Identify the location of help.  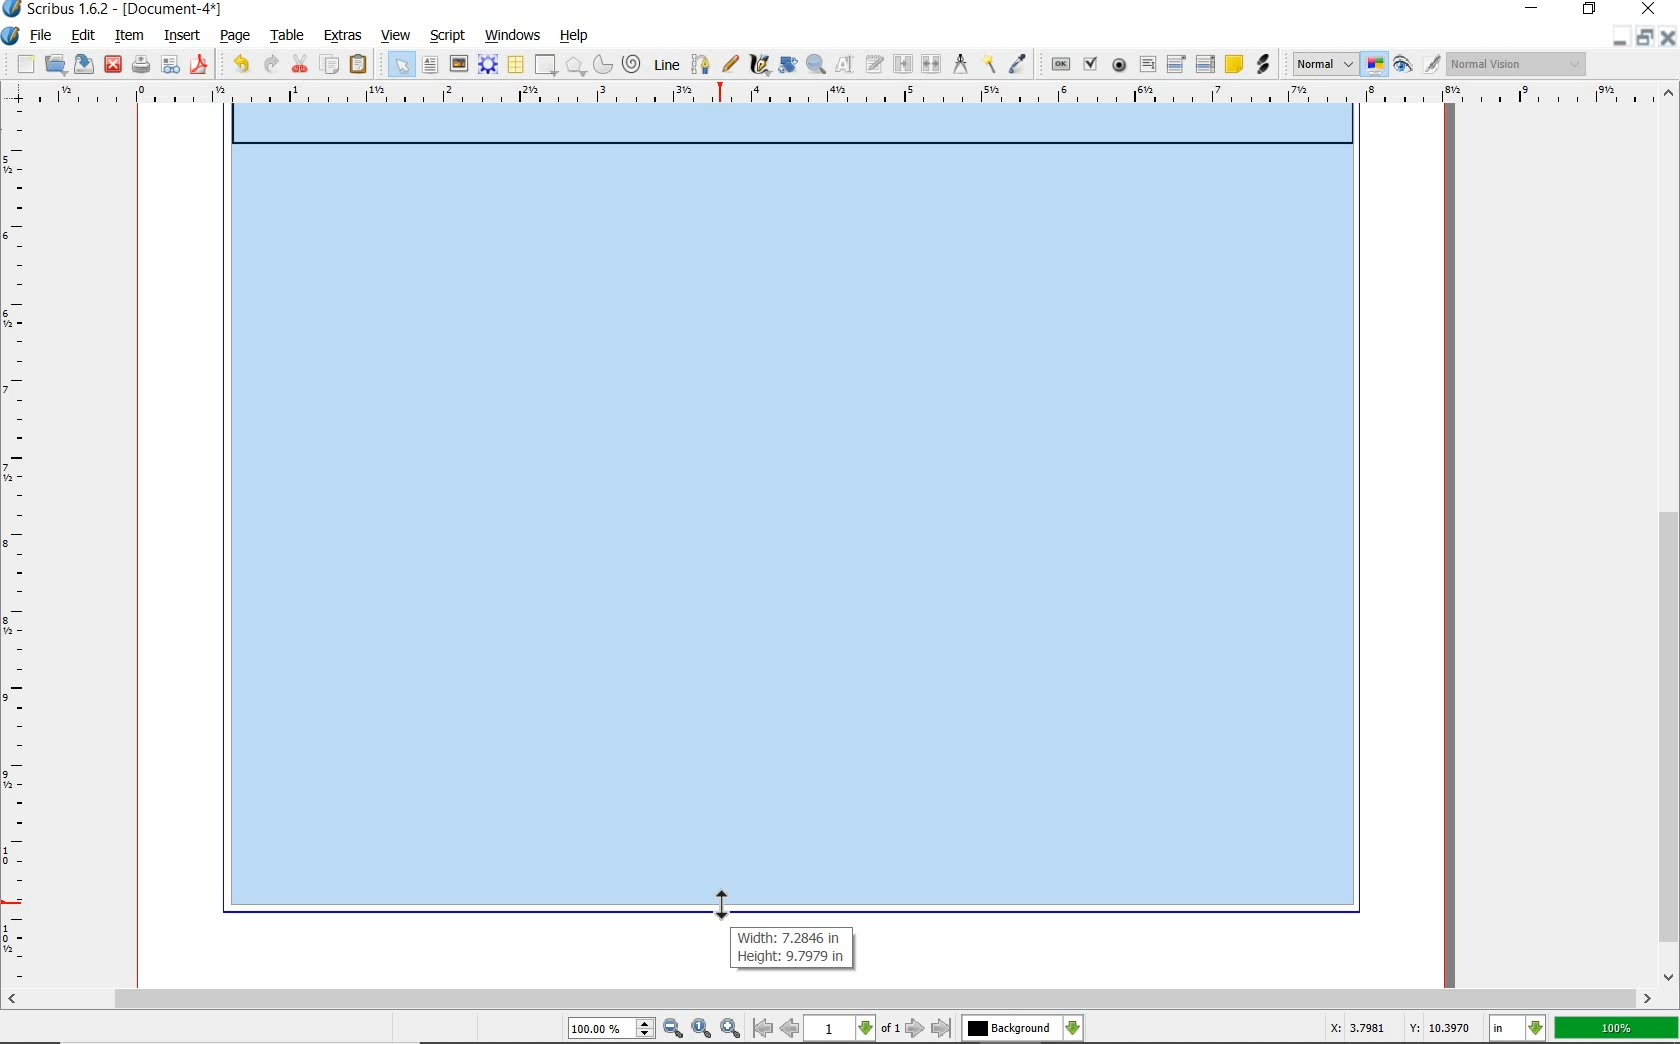
(576, 37).